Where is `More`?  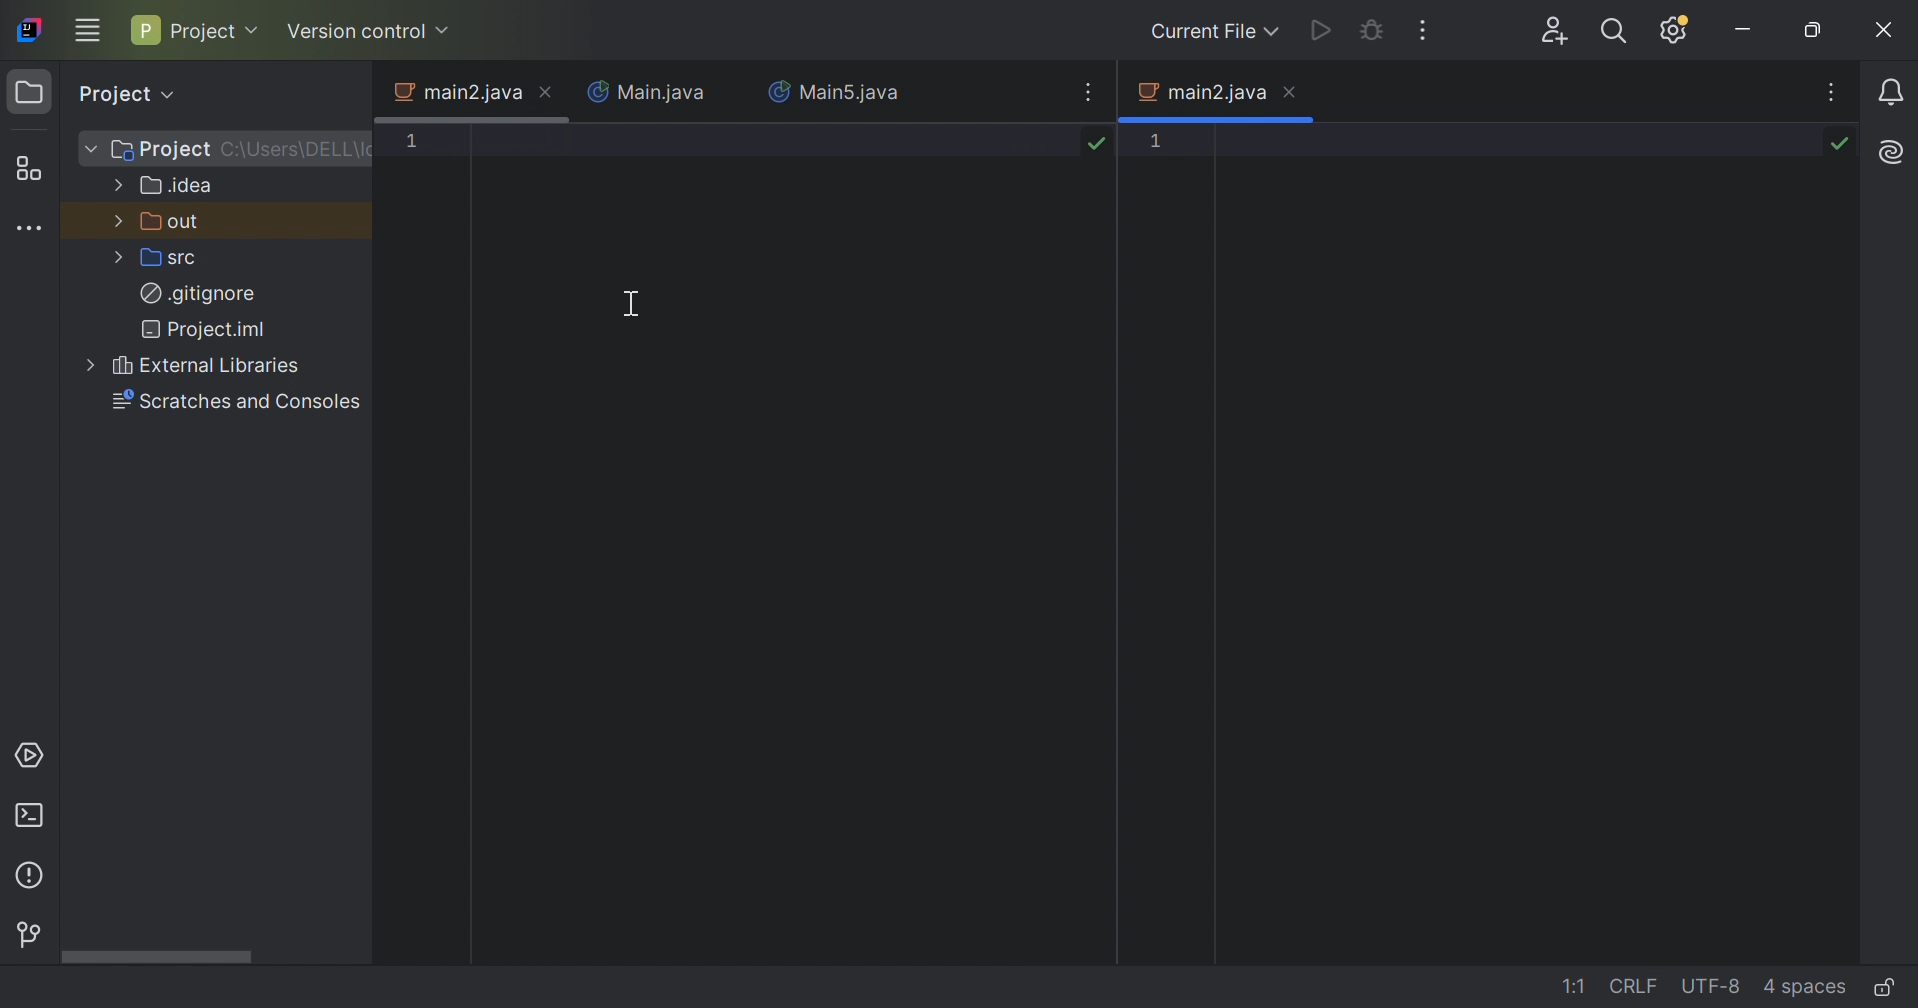 More is located at coordinates (119, 219).